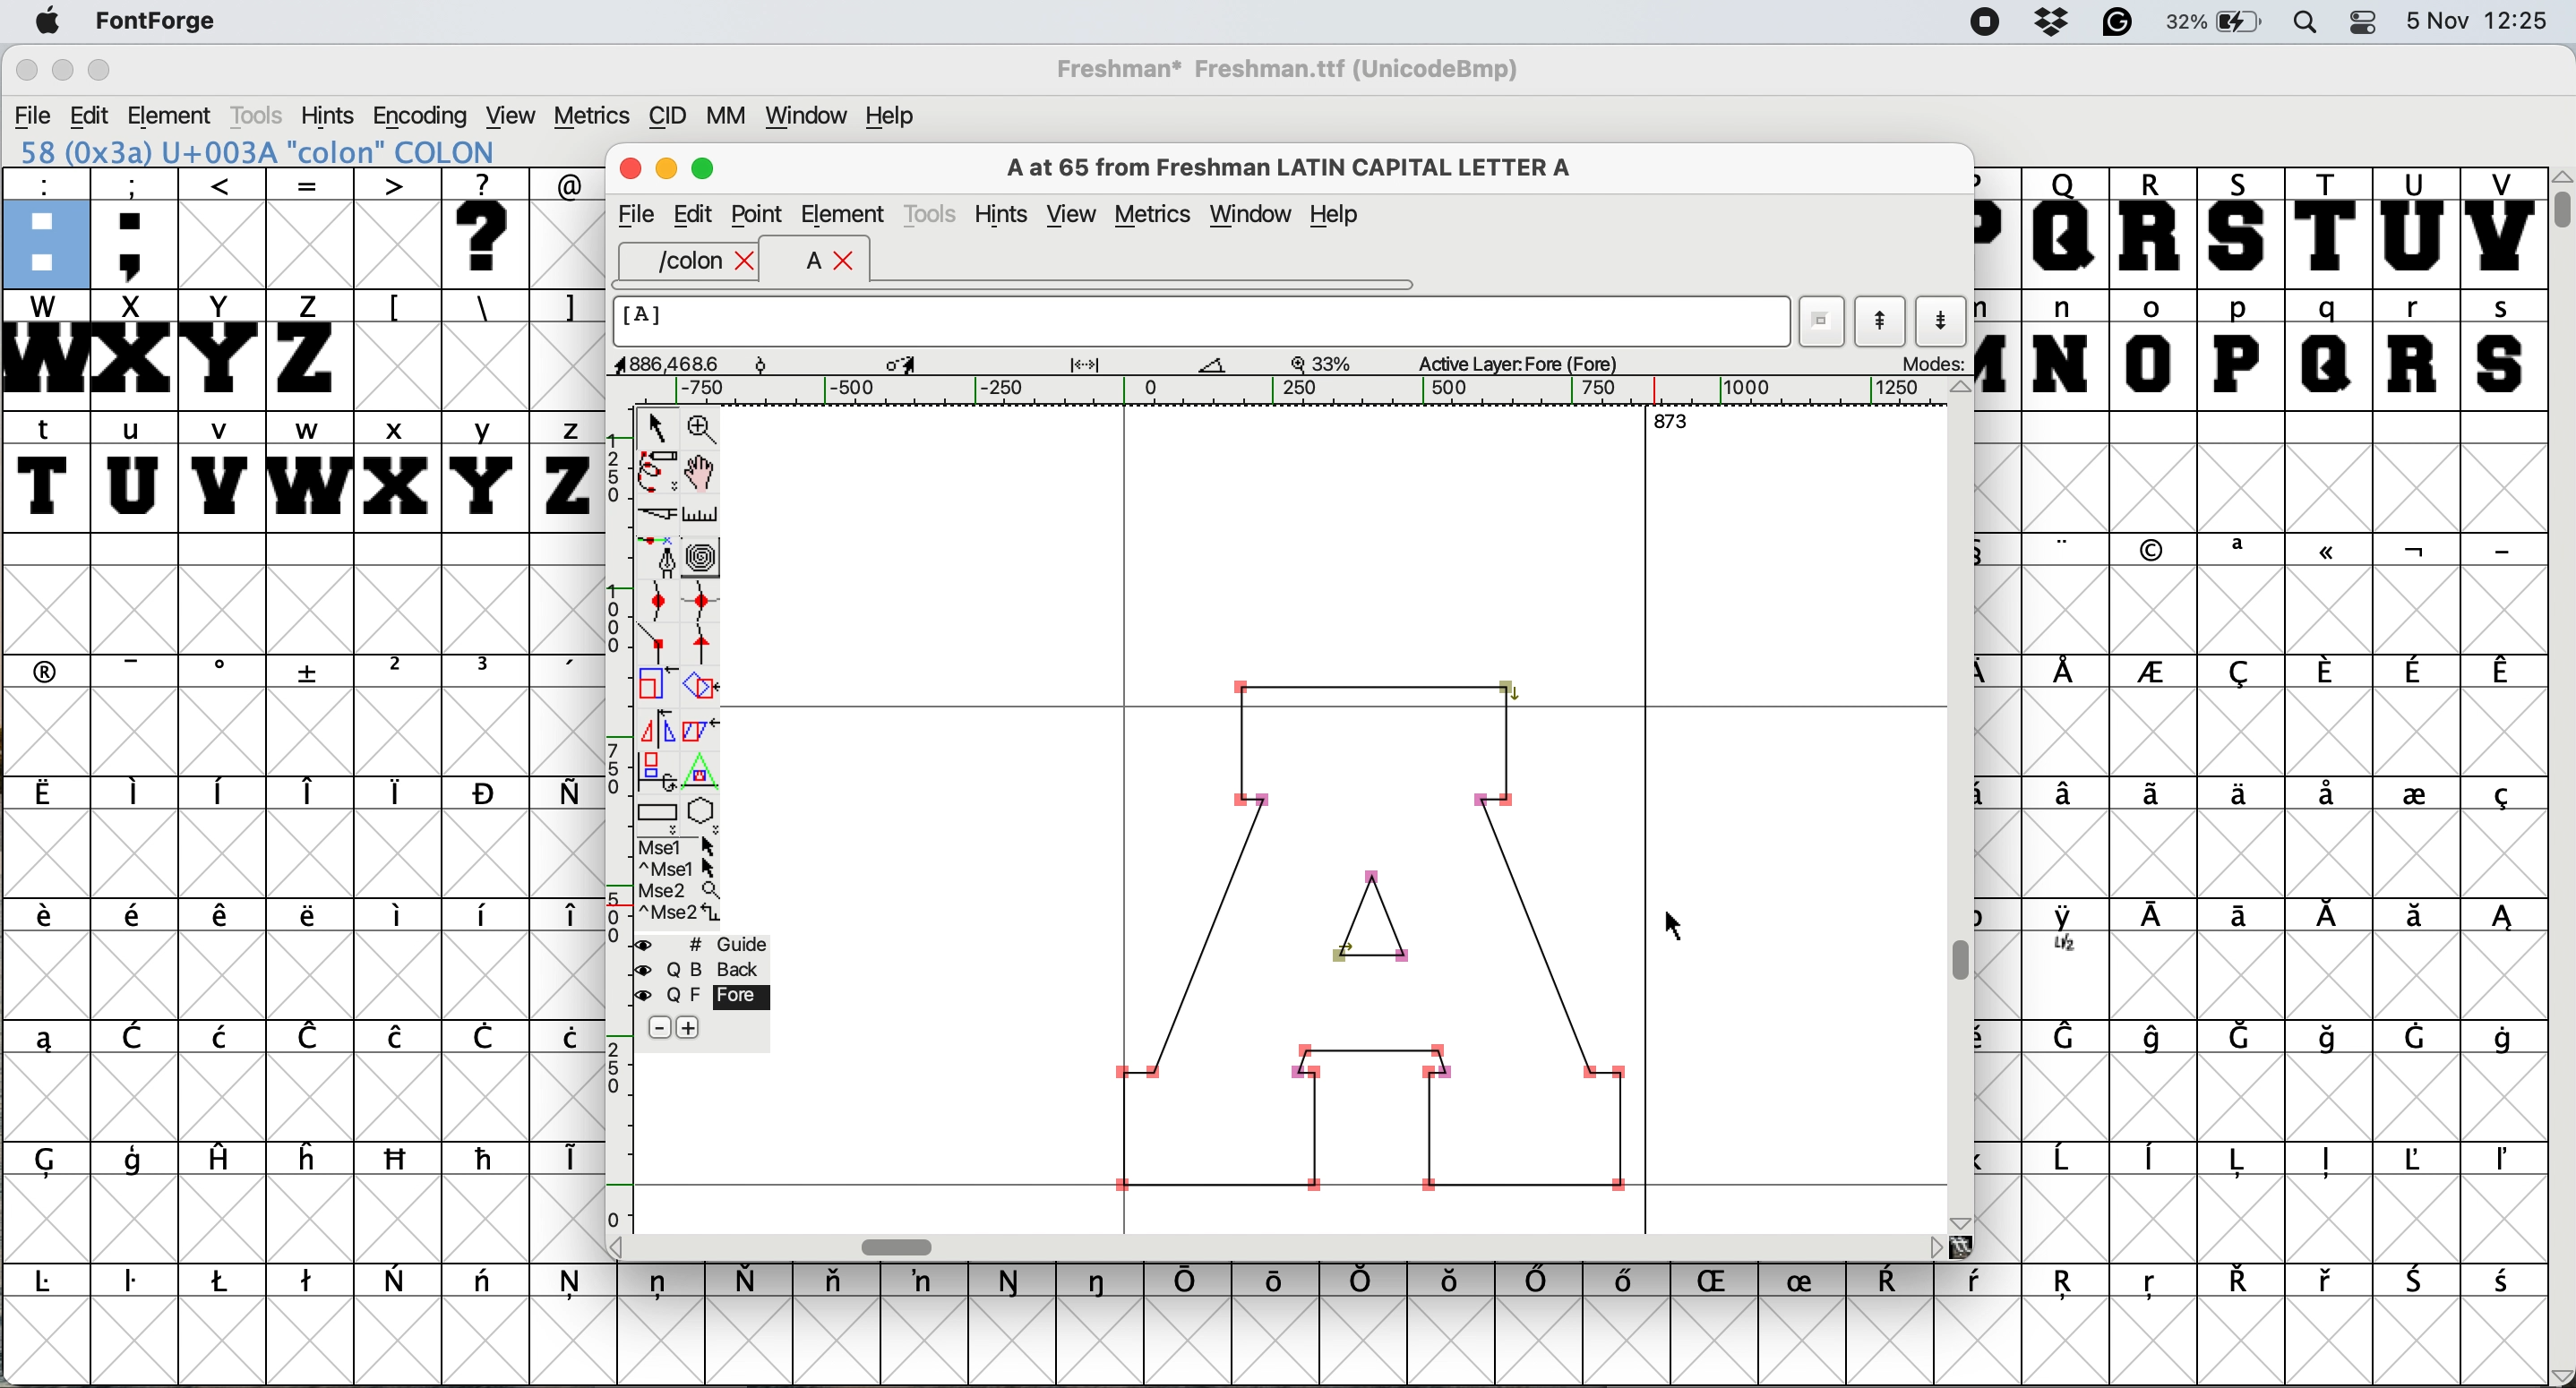 This screenshot has height=1388, width=2576. I want to click on maximise, so click(704, 169).